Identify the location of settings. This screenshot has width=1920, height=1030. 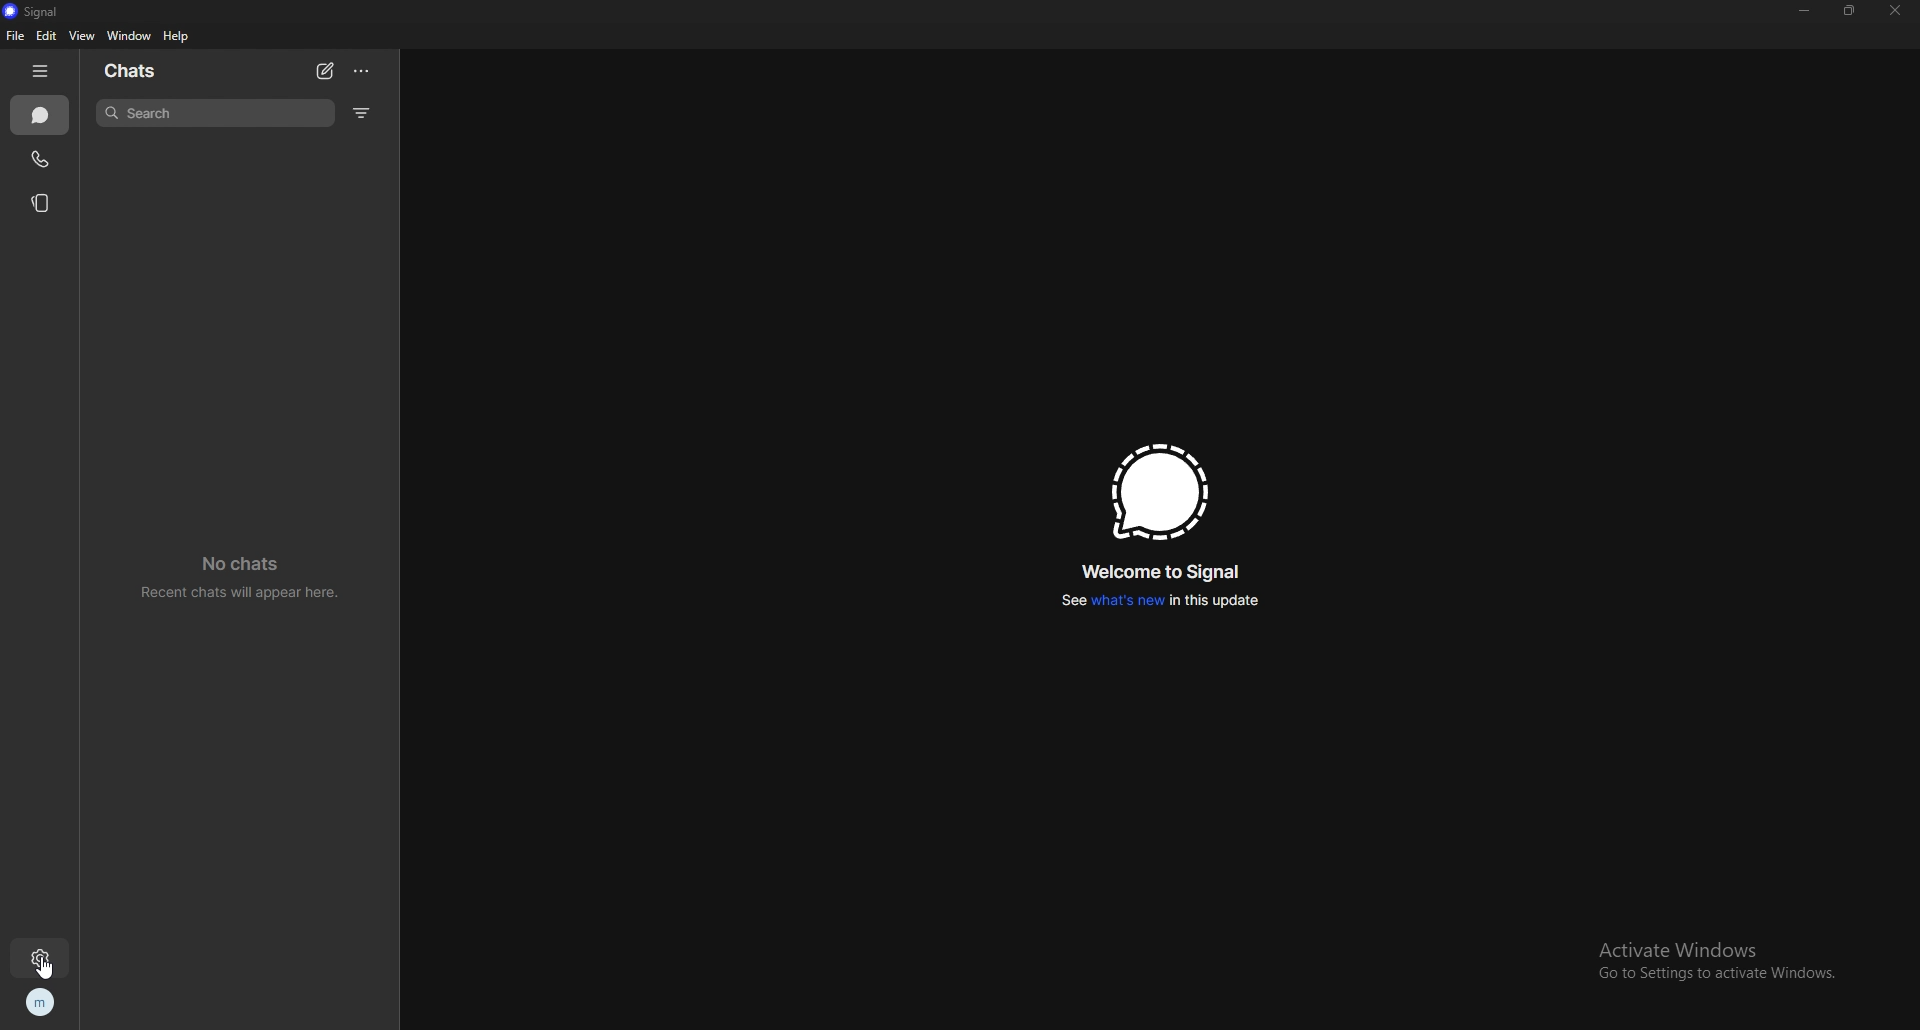
(38, 961).